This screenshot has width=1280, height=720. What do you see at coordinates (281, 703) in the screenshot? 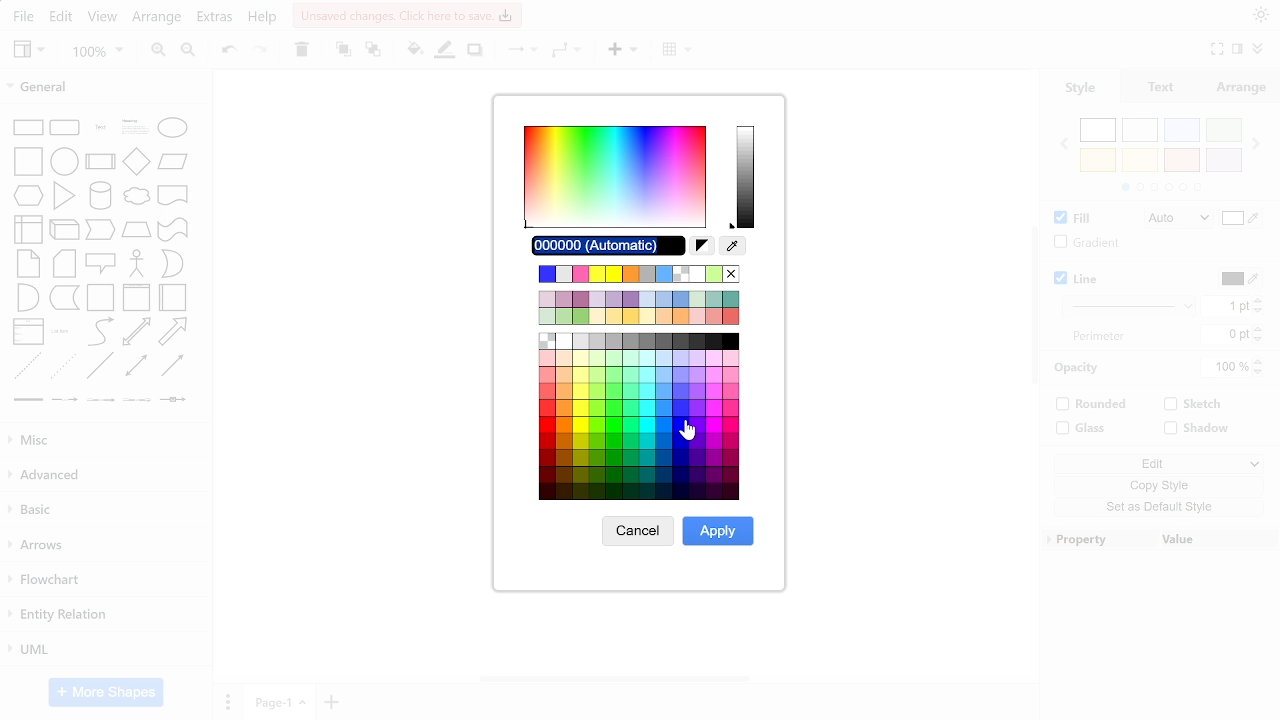
I see `current page` at bounding box center [281, 703].